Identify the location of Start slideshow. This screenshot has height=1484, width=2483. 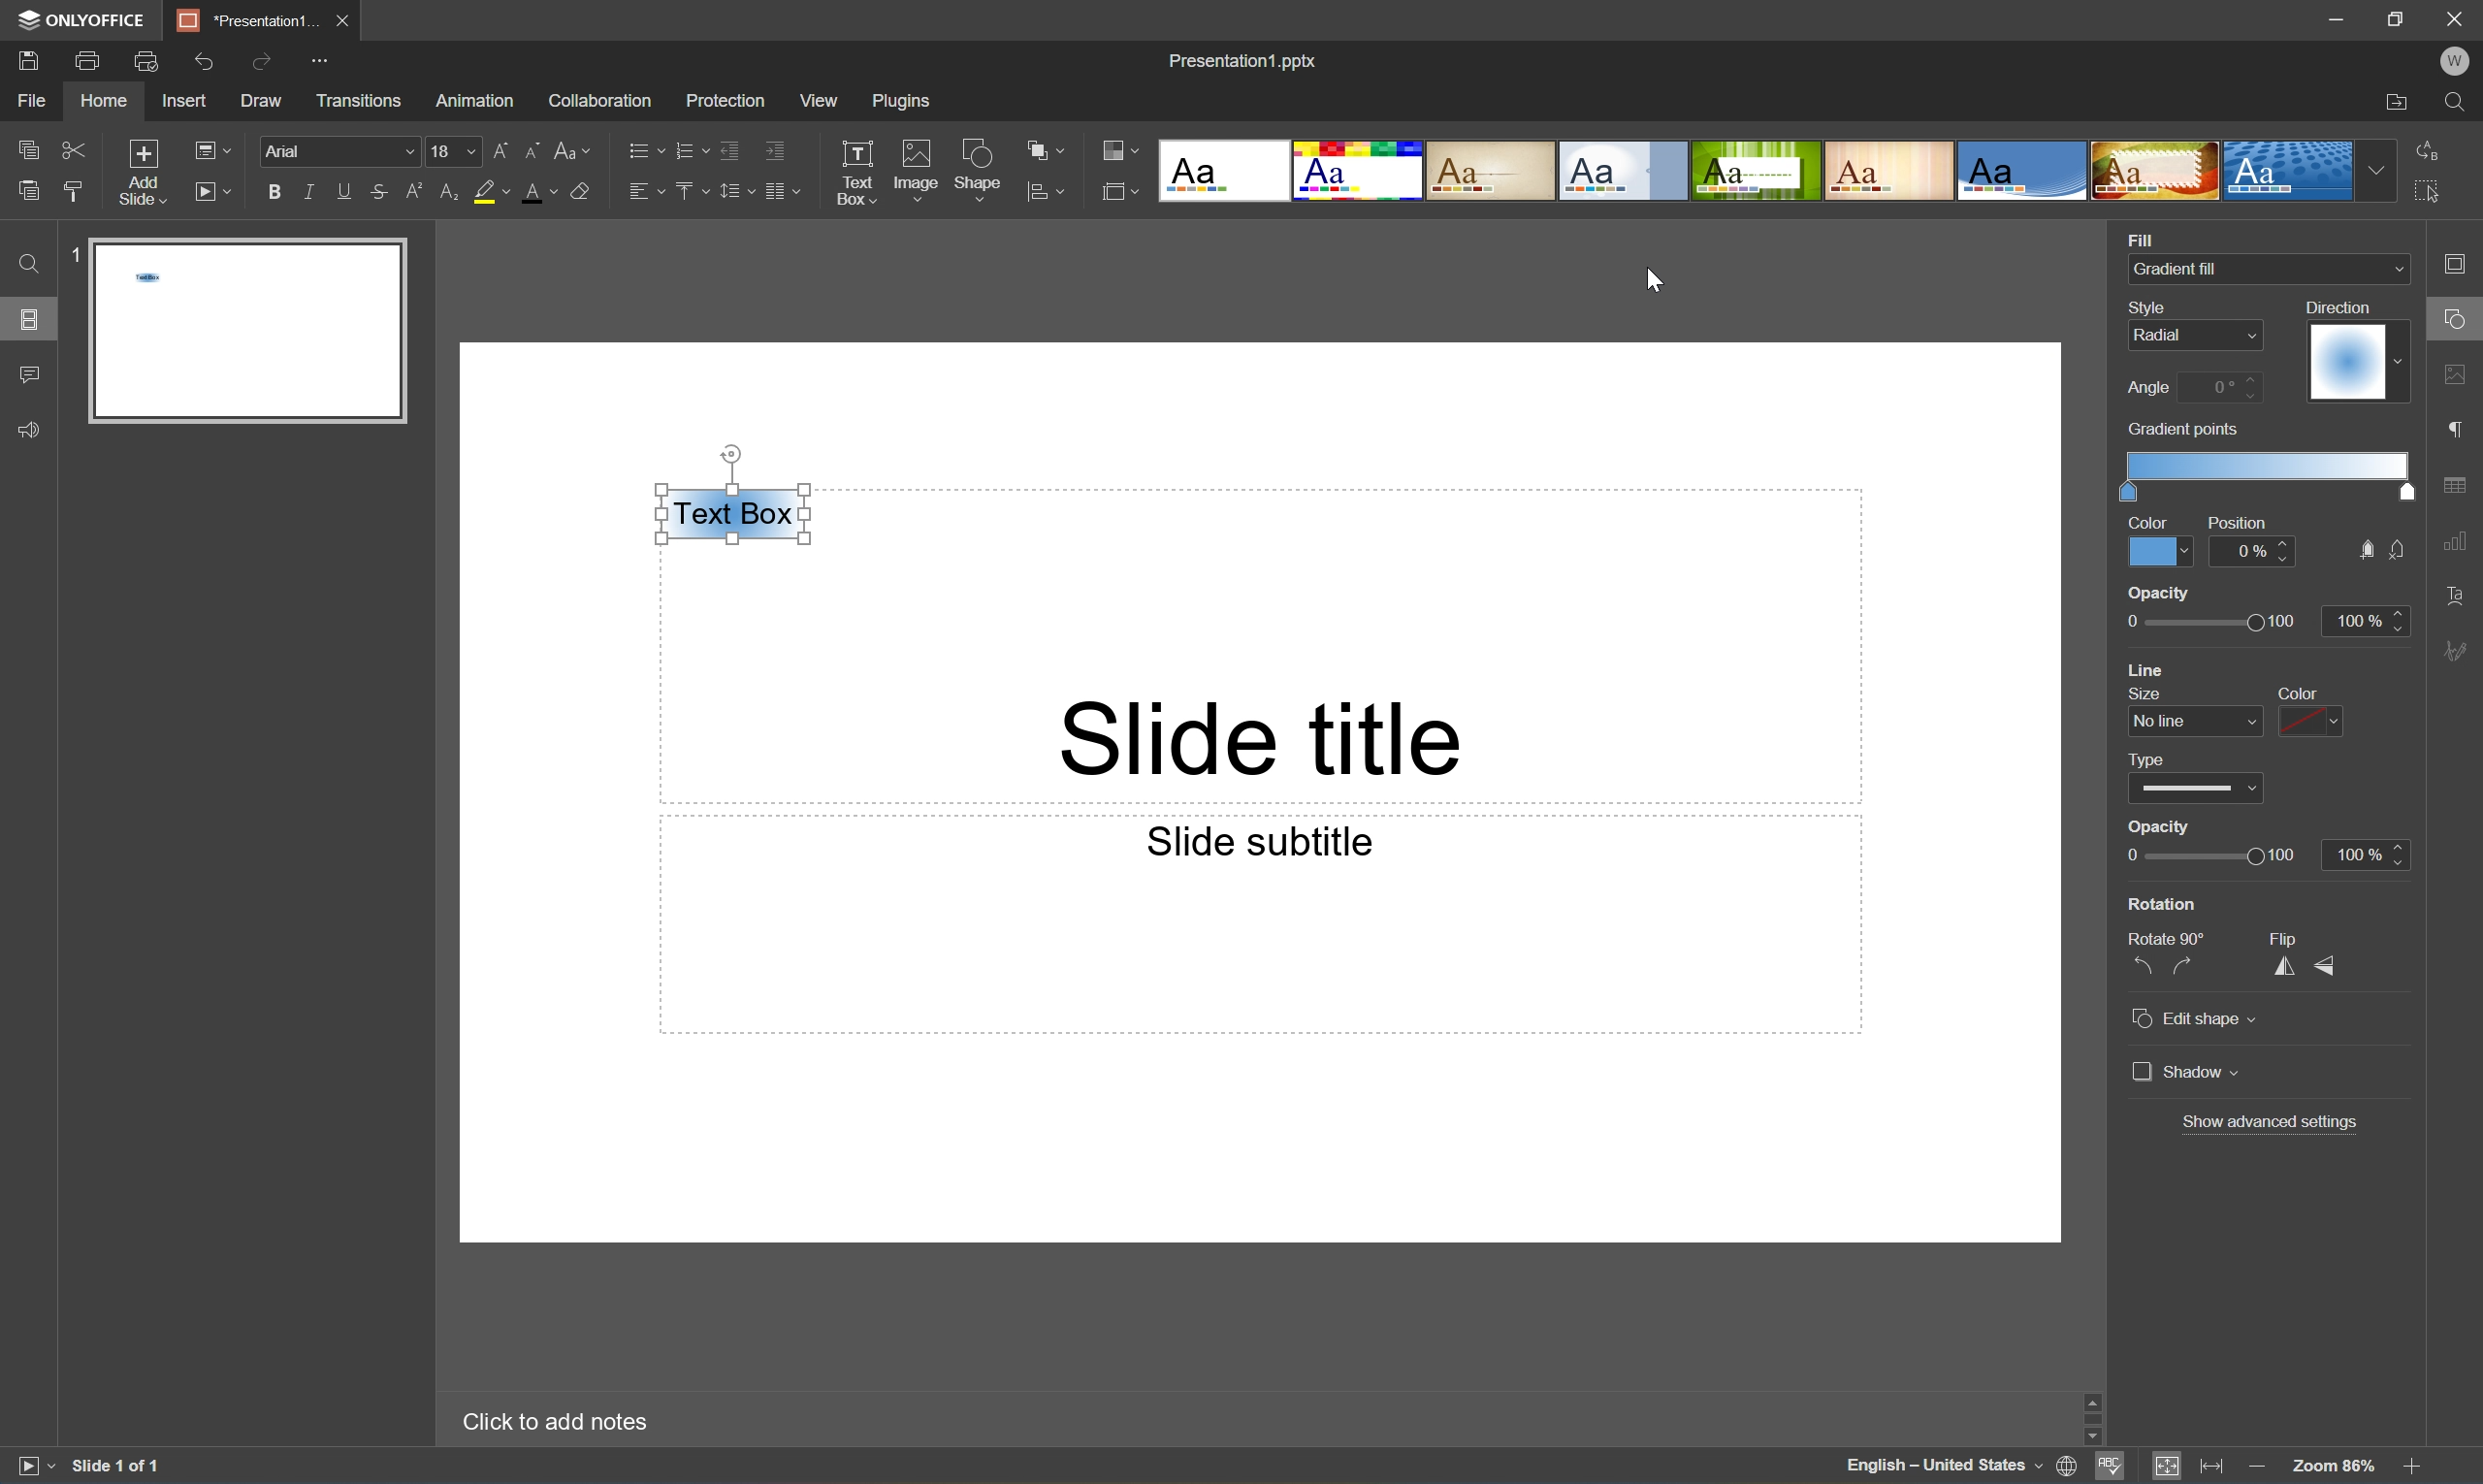
(28, 1466).